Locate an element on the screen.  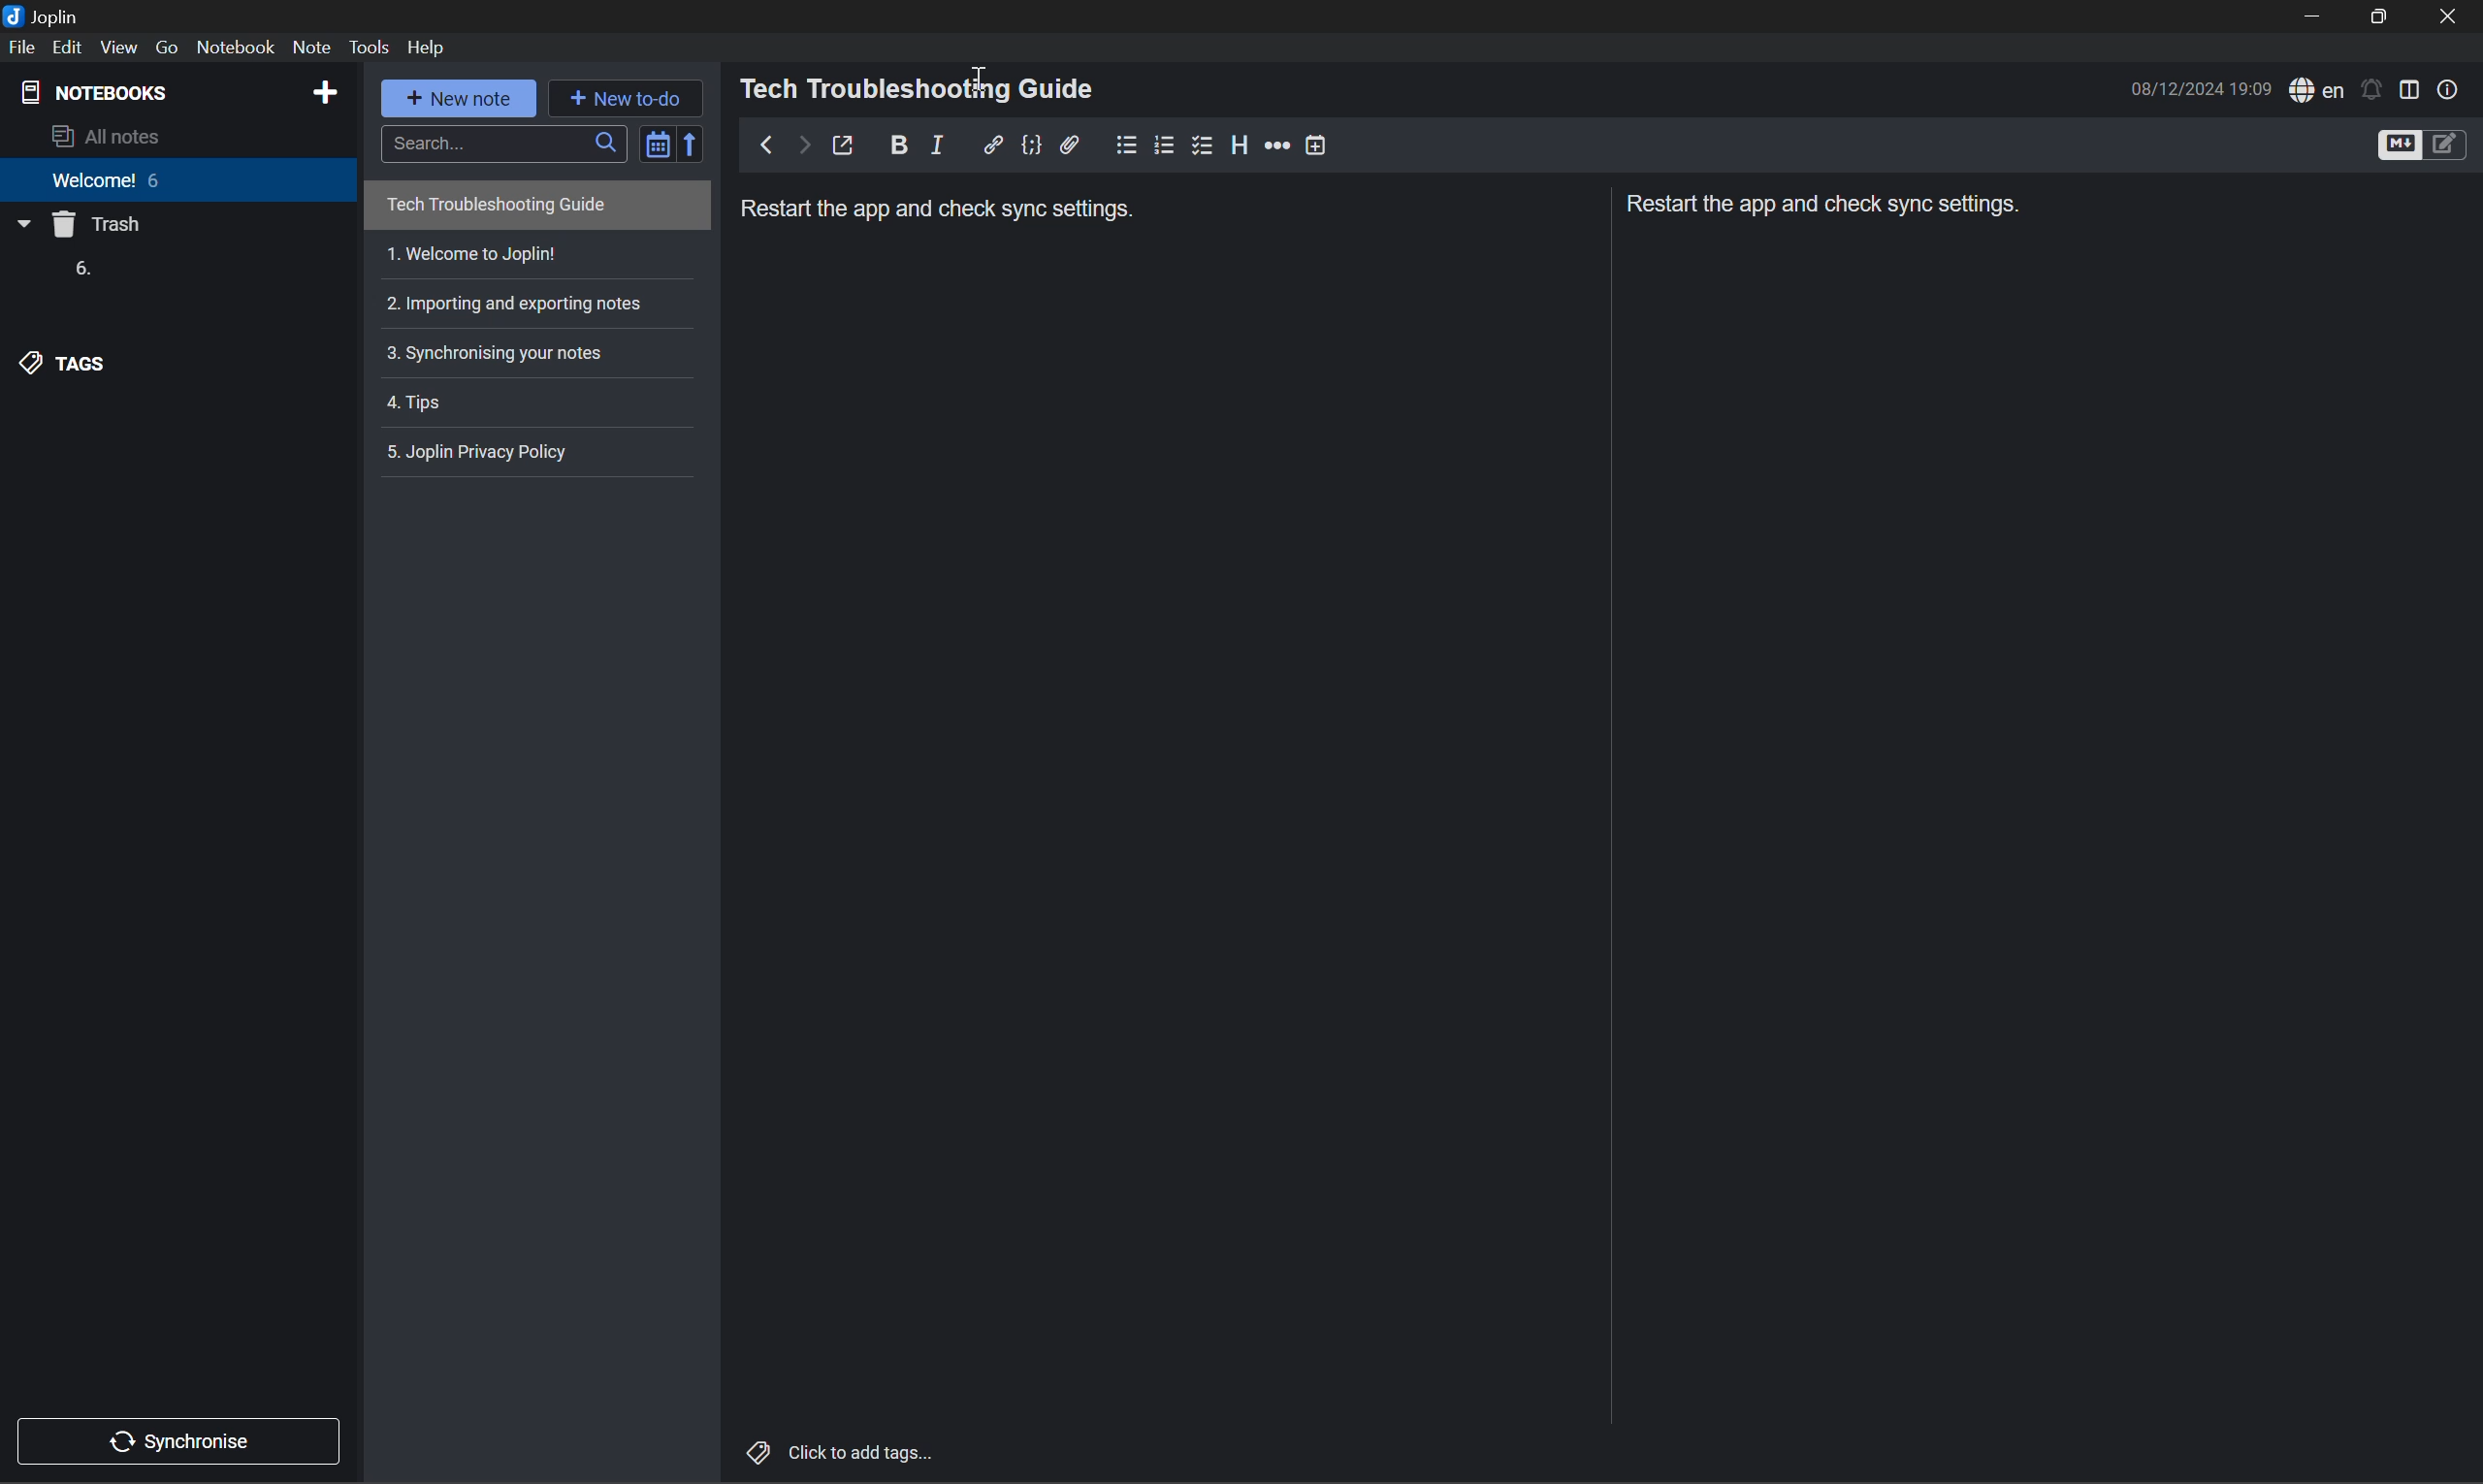
Toggle external editing is located at coordinates (848, 146).